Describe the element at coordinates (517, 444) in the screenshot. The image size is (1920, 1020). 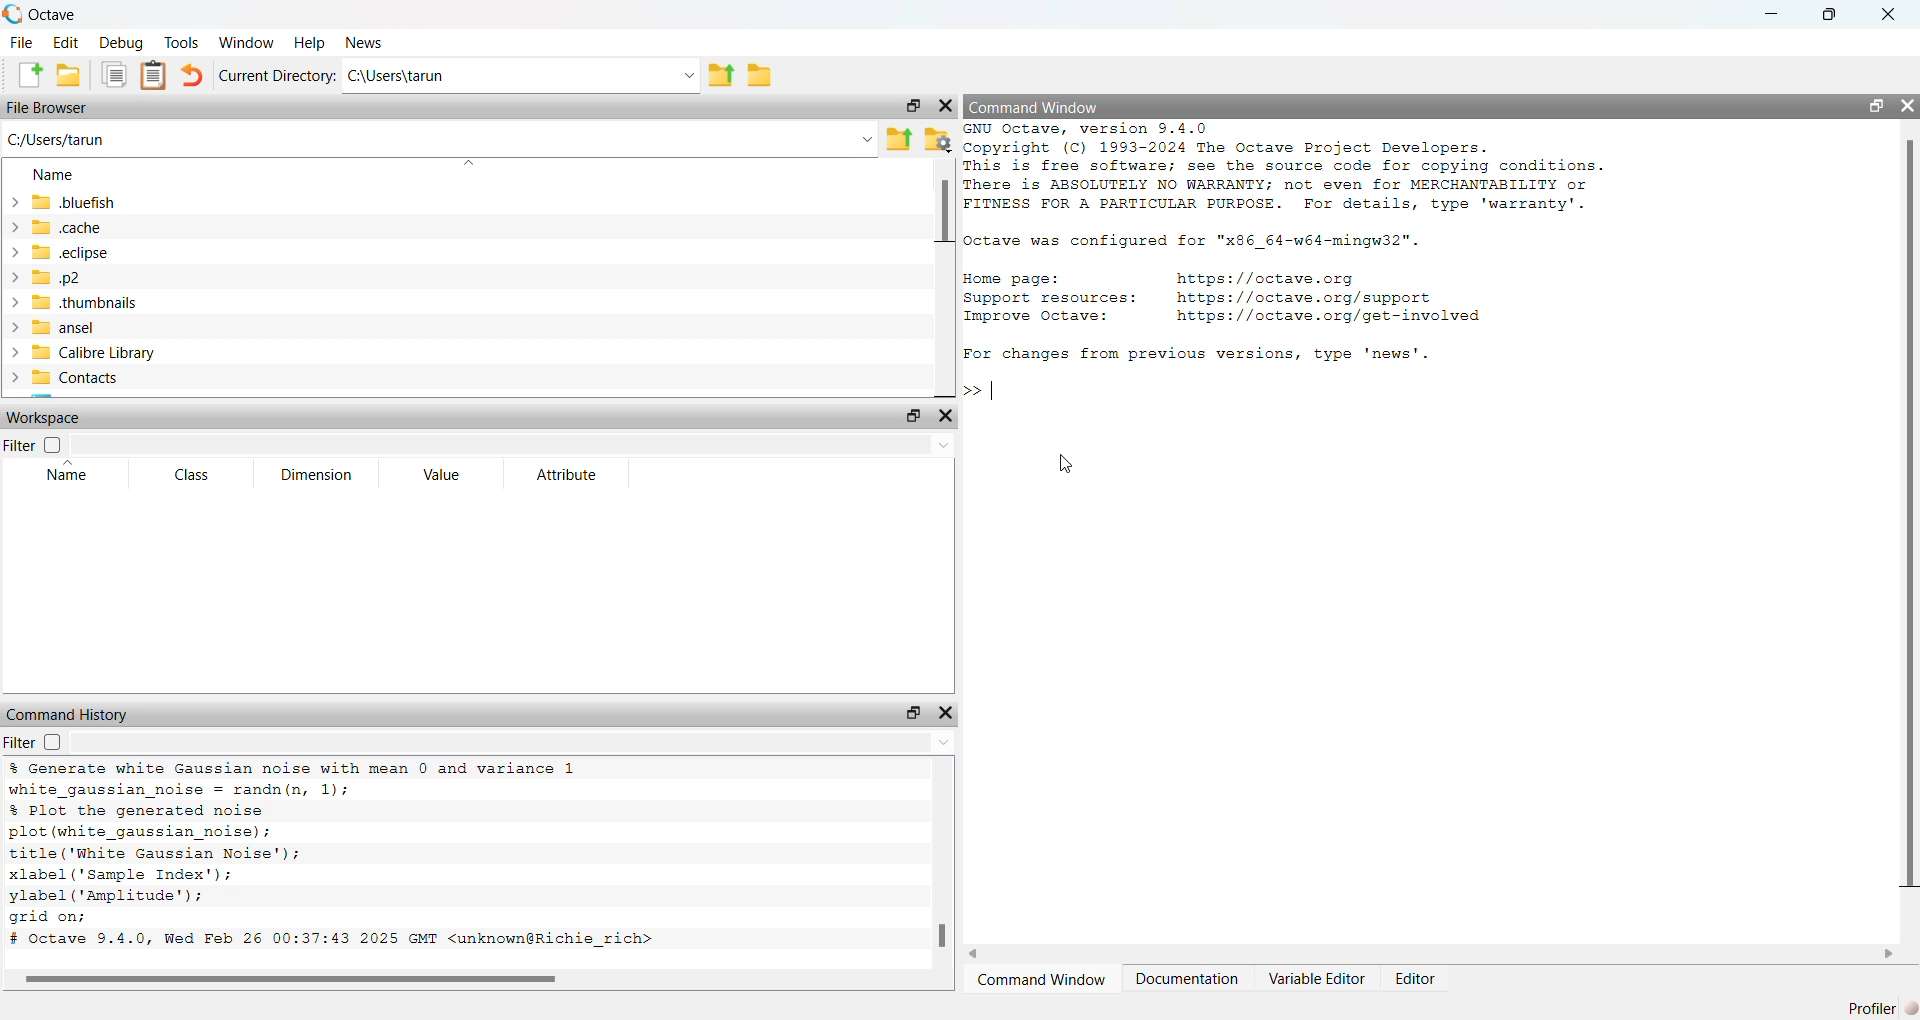
I see `dropdown` at that location.